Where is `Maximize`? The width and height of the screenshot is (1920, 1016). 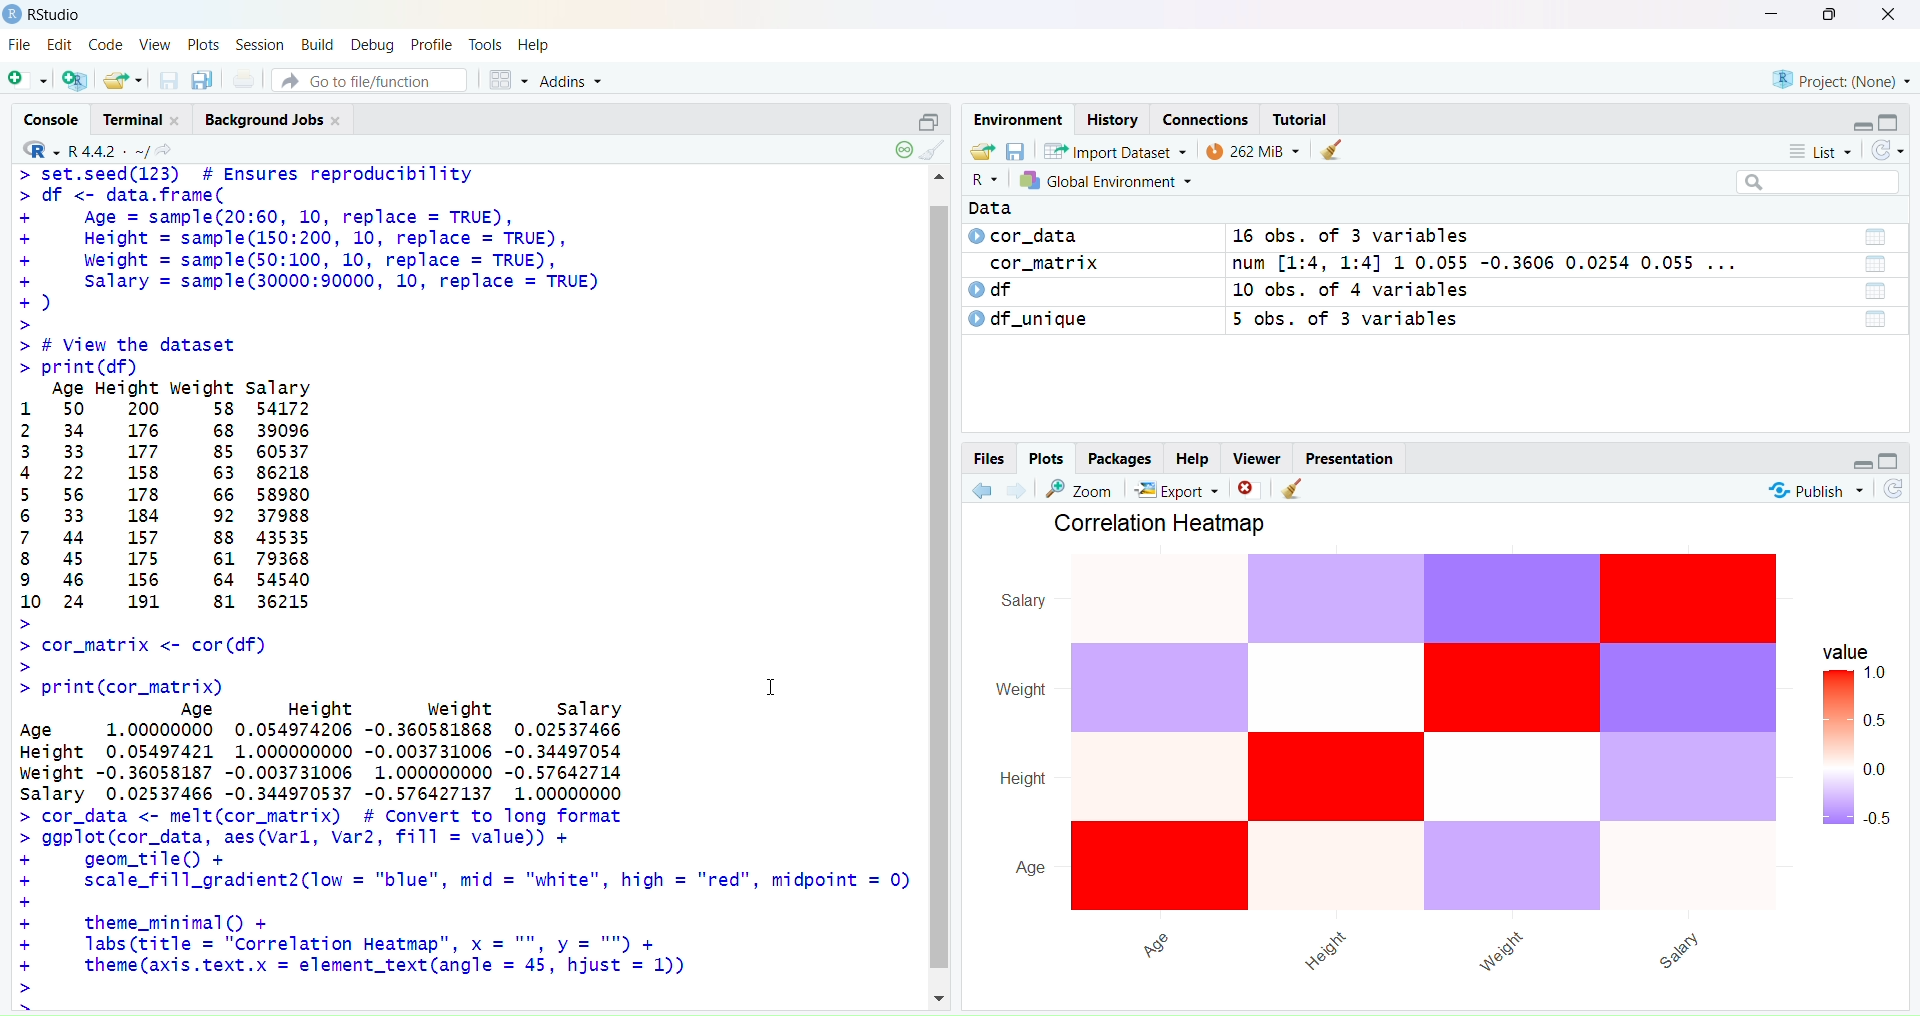 Maximize is located at coordinates (1830, 15).